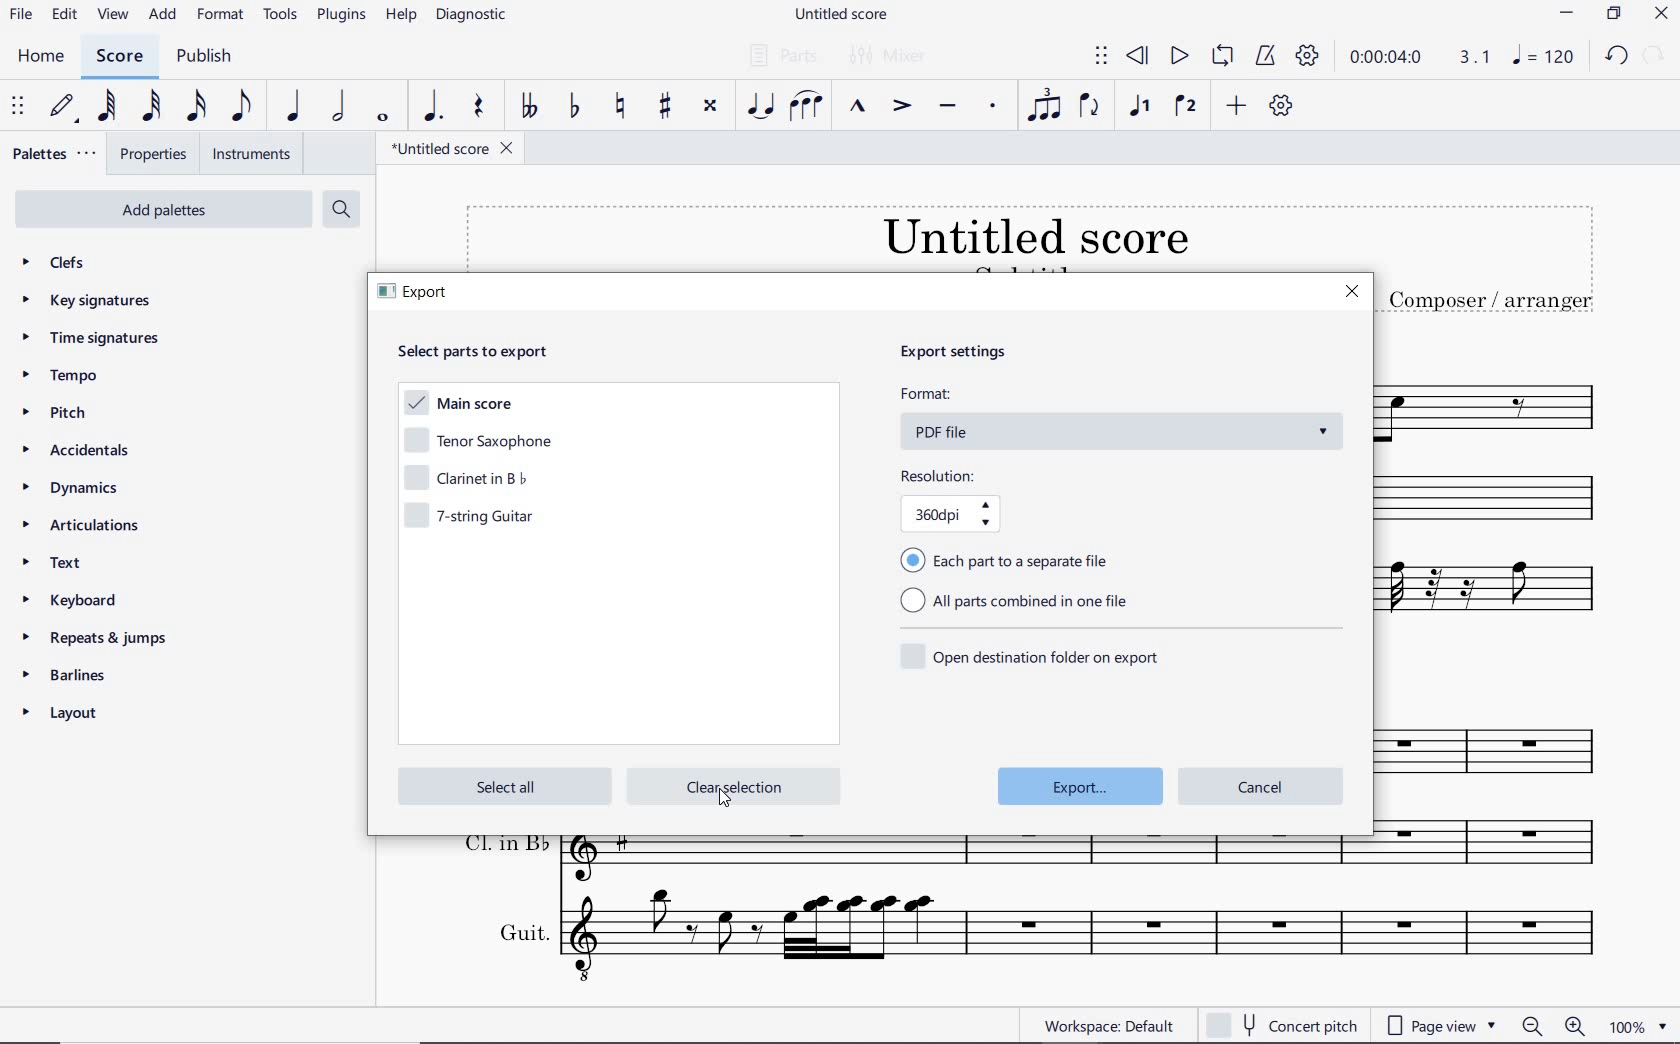 The width and height of the screenshot is (1680, 1044). I want to click on key signatures, so click(86, 301).